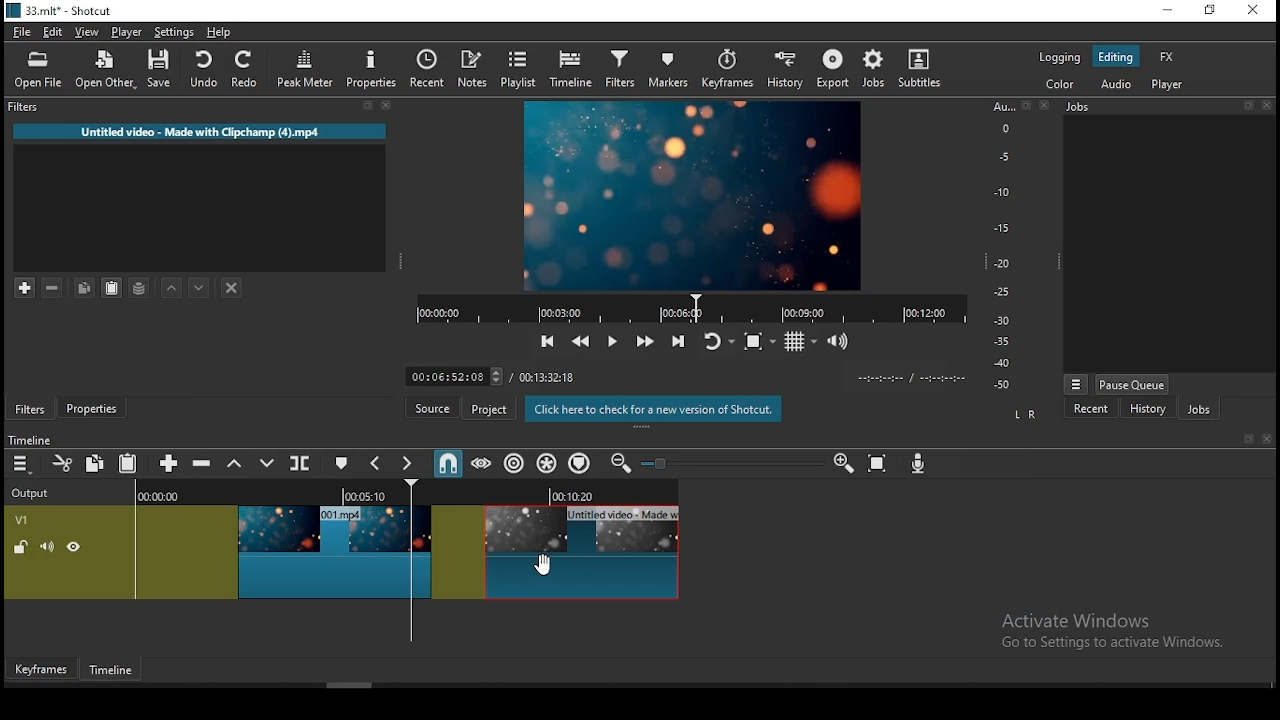  What do you see at coordinates (1257, 11) in the screenshot?
I see `close` at bounding box center [1257, 11].